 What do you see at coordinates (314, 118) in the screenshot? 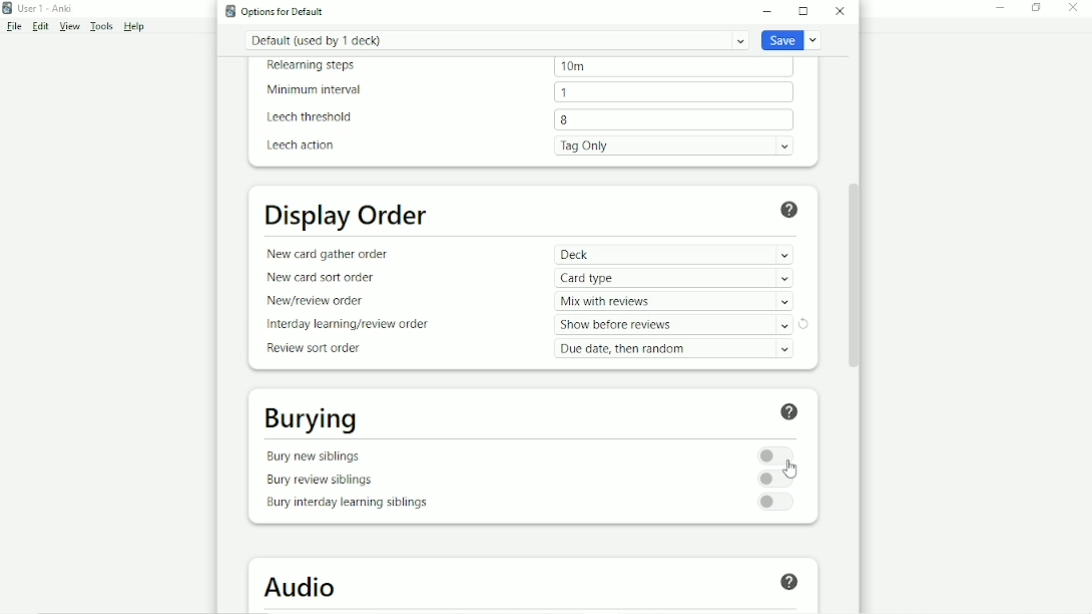
I see `Leech threshold` at bounding box center [314, 118].